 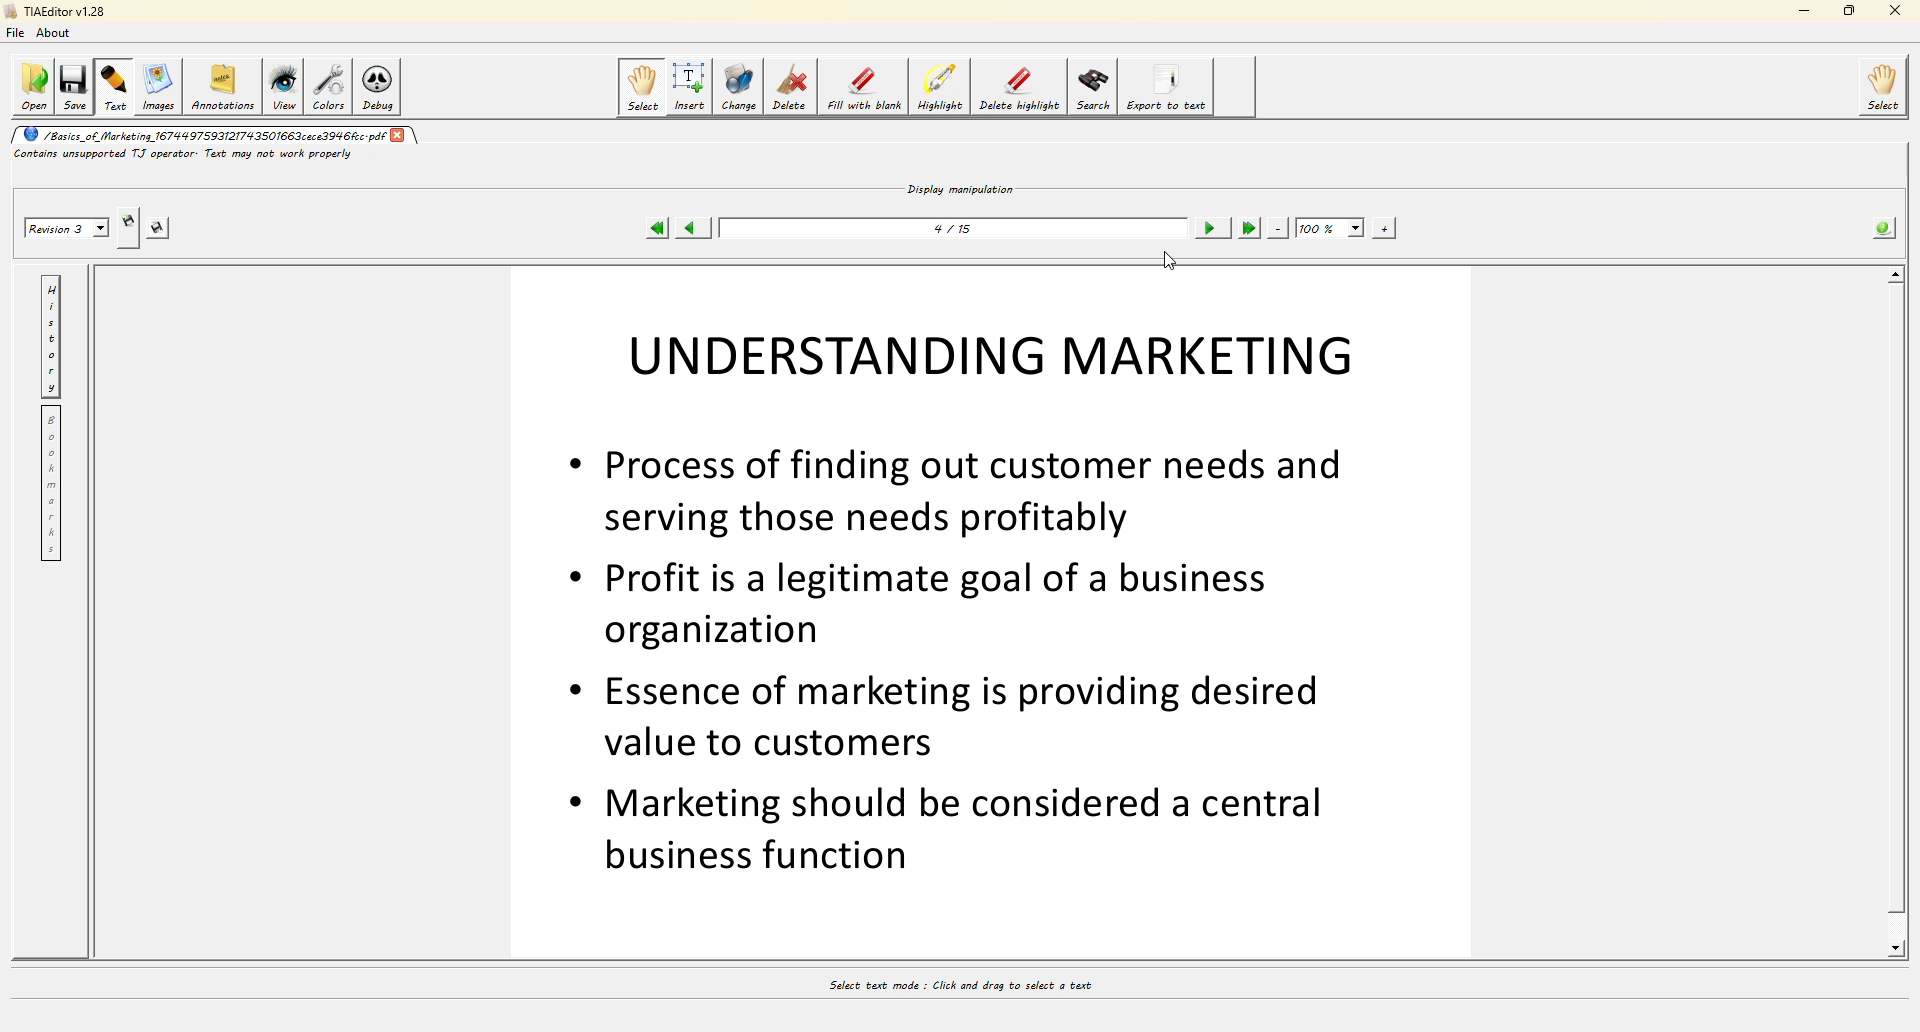 What do you see at coordinates (74, 88) in the screenshot?
I see `save` at bounding box center [74, 88].